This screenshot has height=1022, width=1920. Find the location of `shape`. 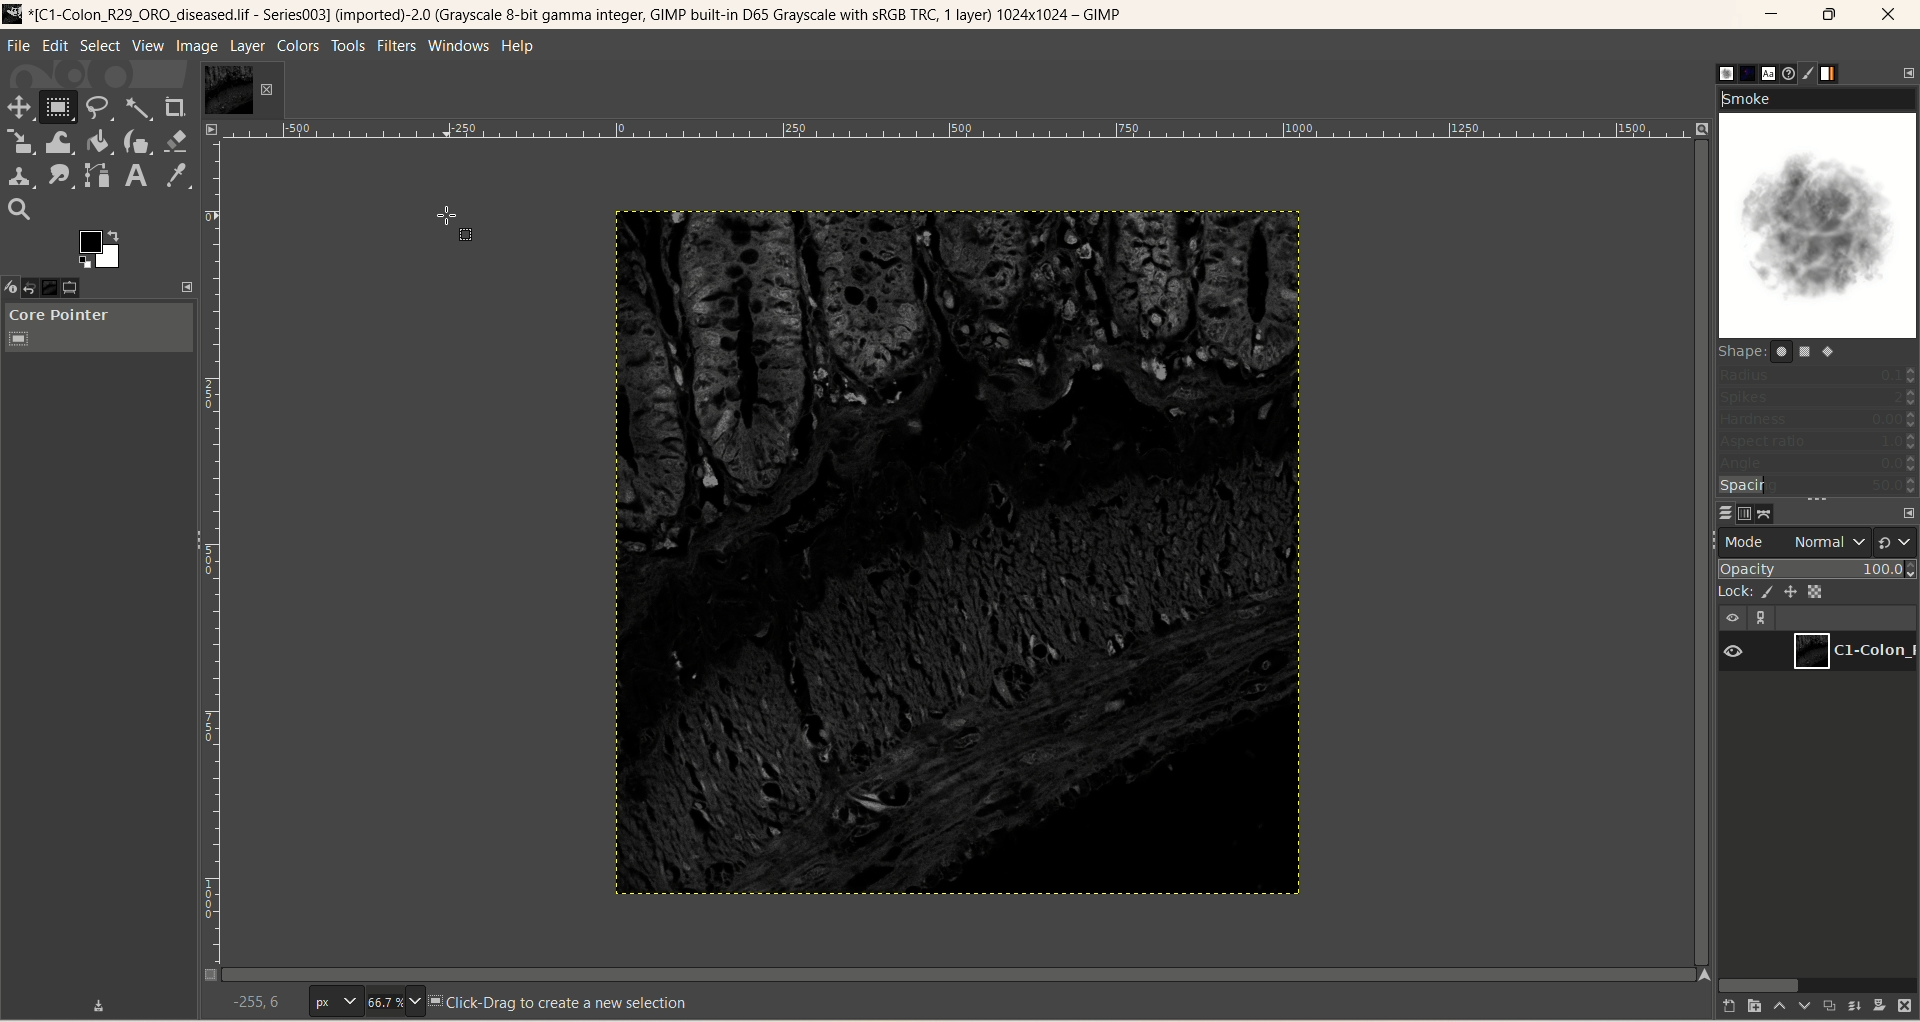

shape is located at coordinates (1781, 351).